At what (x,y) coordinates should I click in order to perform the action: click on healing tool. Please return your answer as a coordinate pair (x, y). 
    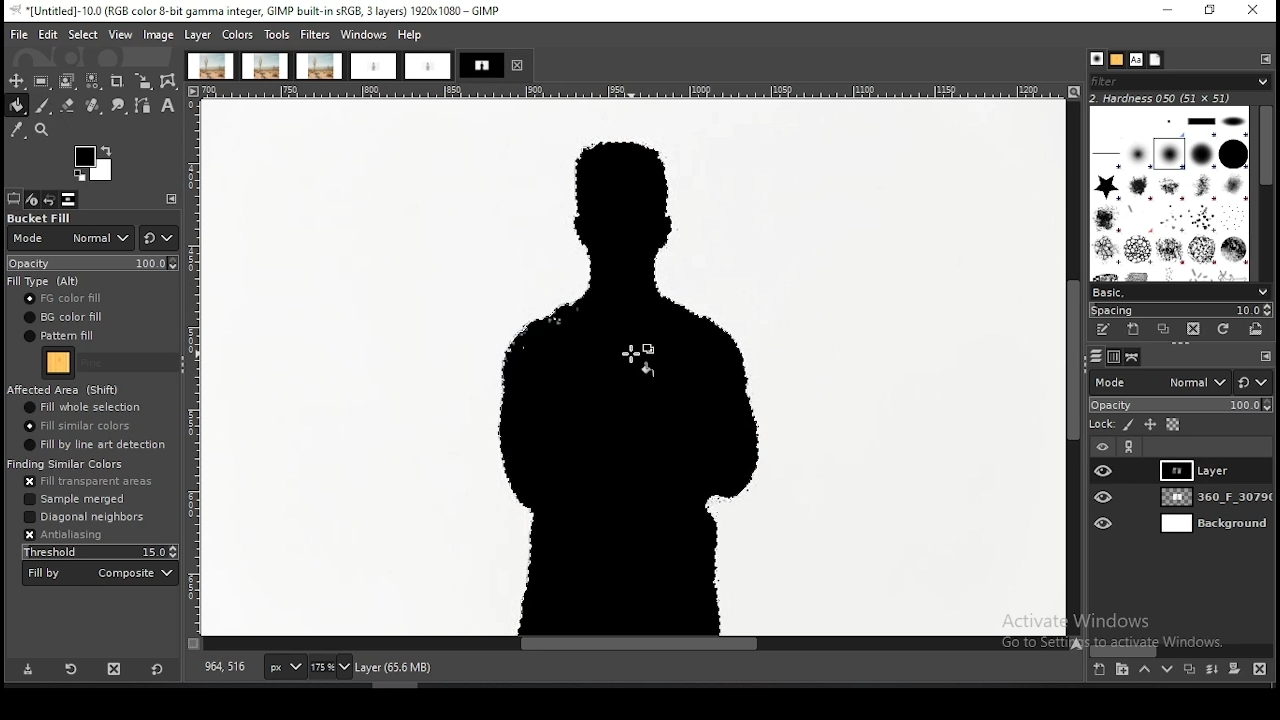
    Looking at the image, I should click on (94, 106).